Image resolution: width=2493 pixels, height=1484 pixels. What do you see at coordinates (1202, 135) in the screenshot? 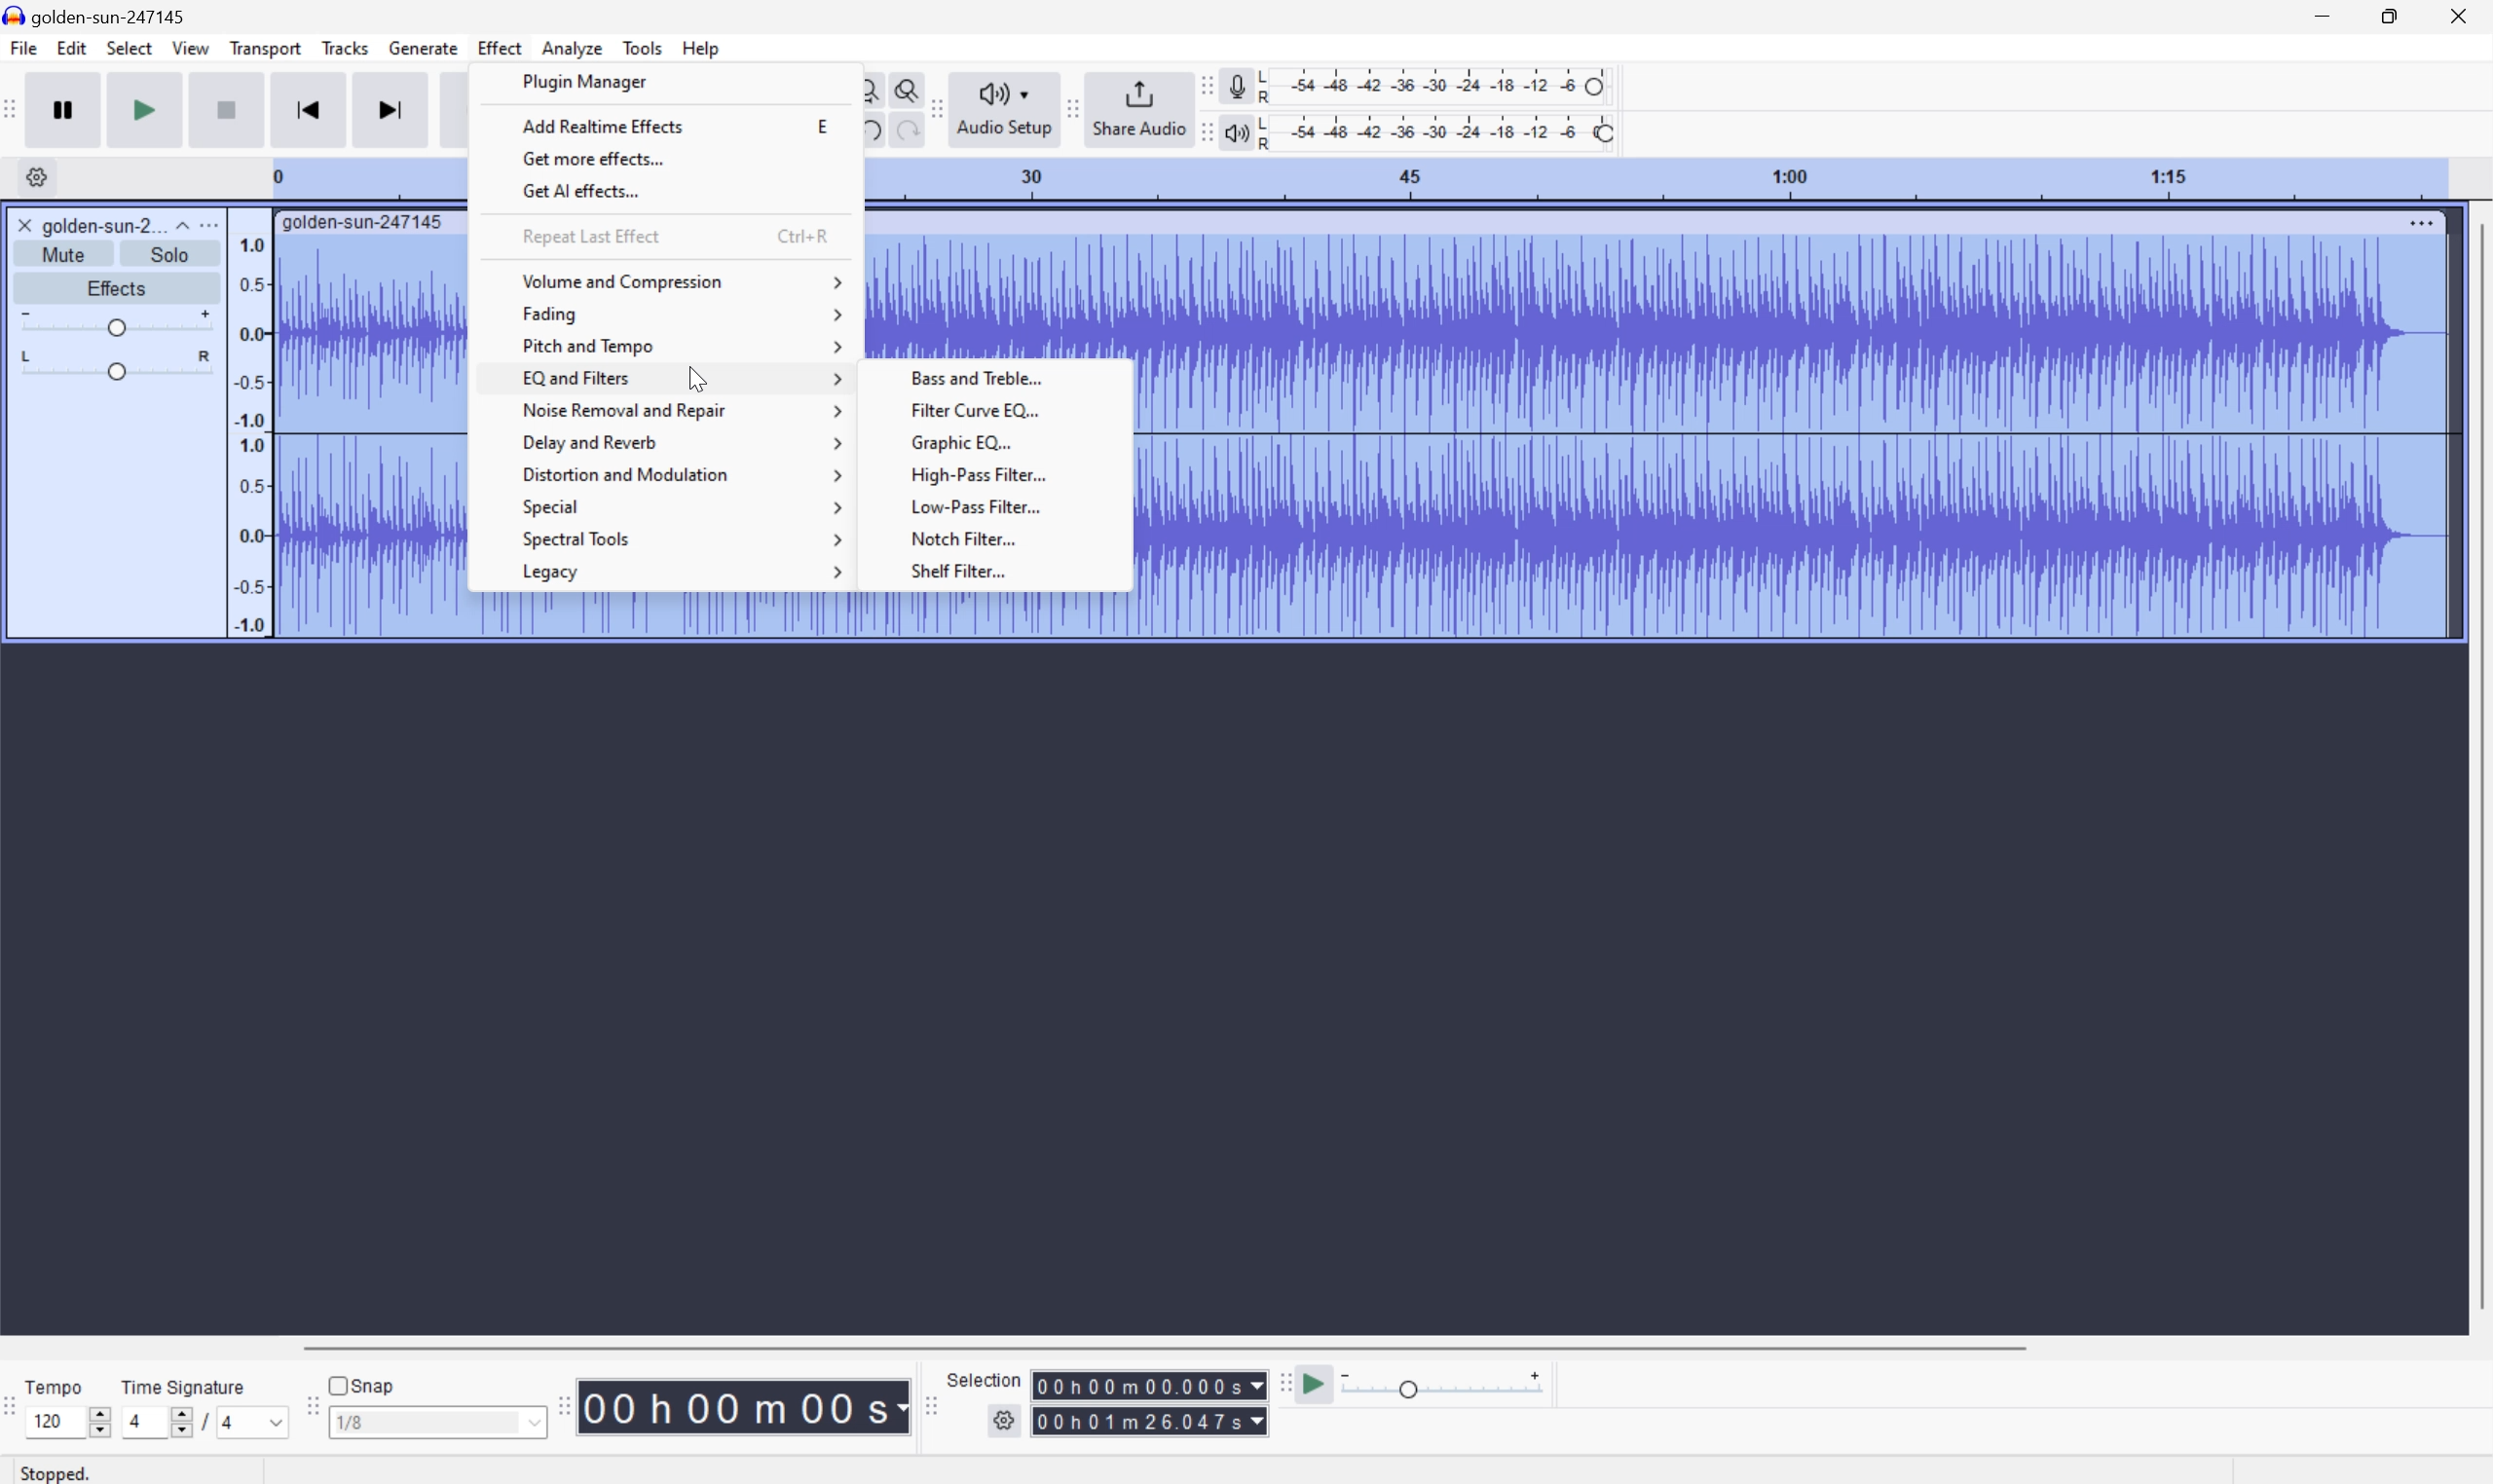
I see `Audacity playback meter toolbar` at bounding box center [1202, 135].